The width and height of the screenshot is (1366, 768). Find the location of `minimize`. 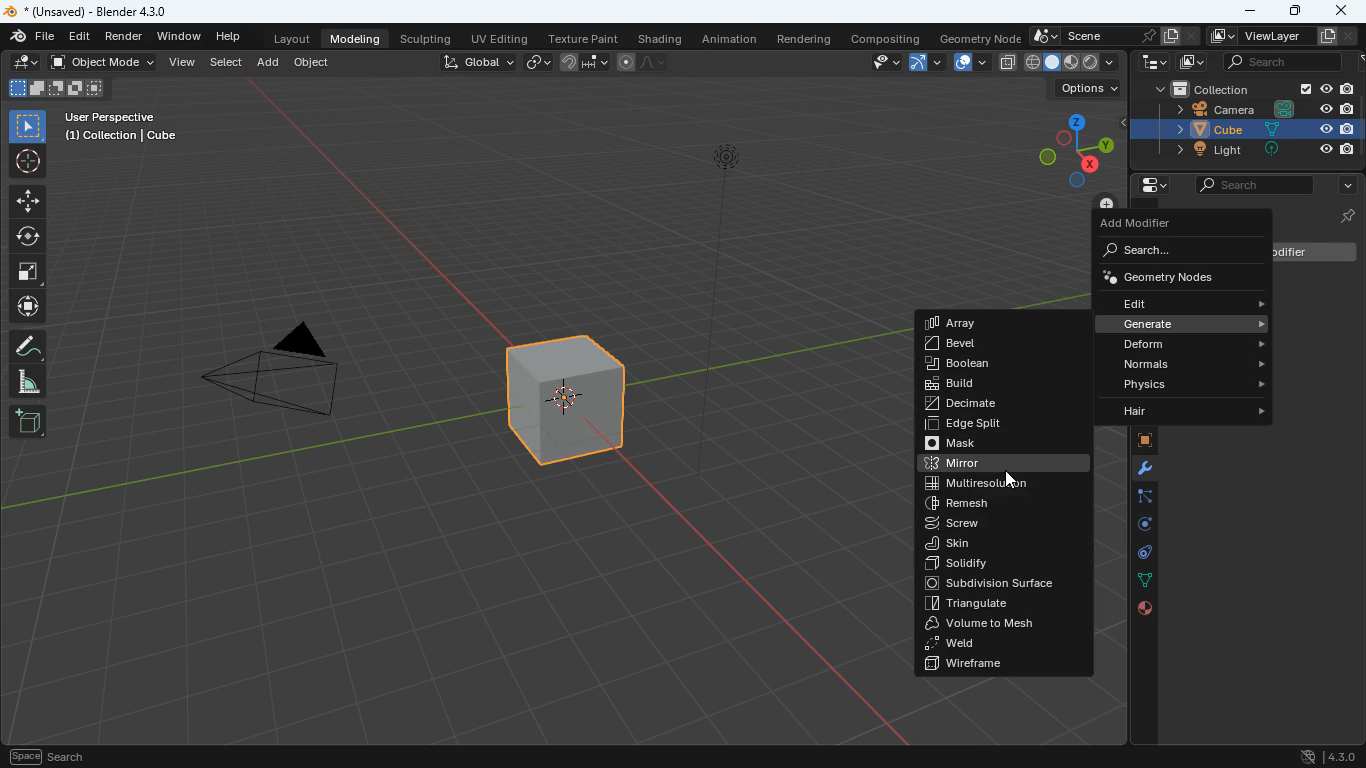

minimize is located at coordinates (1251, 12).